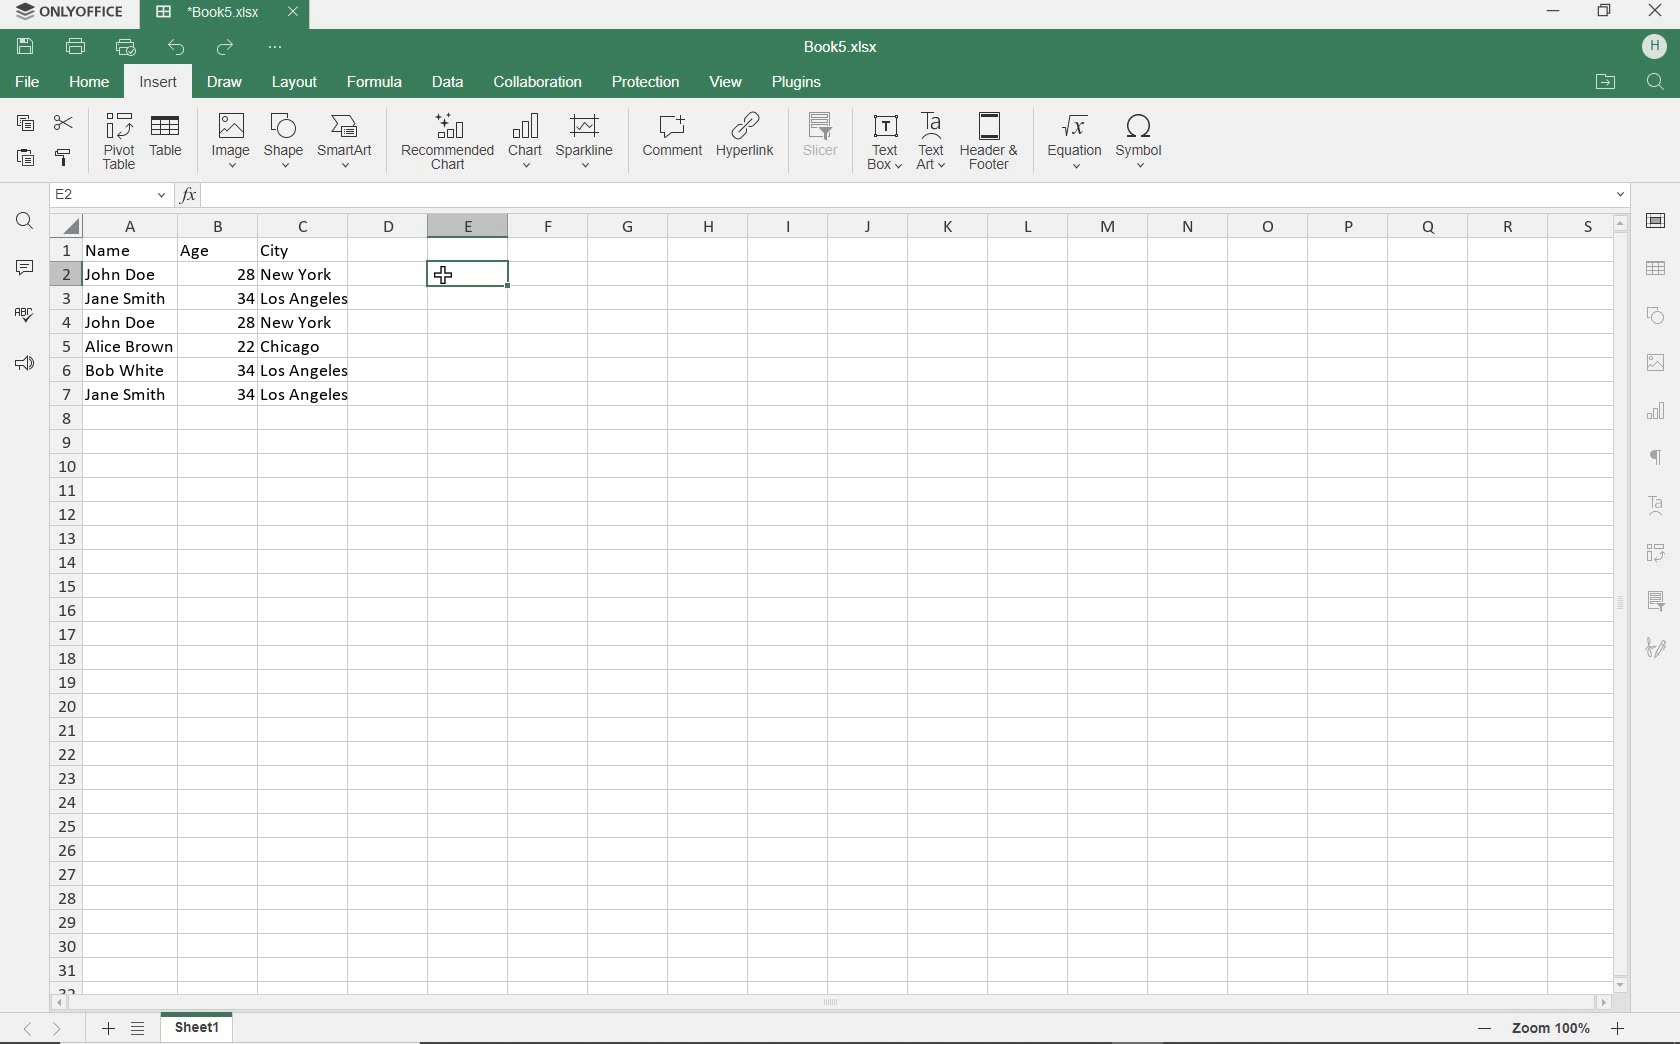 The width and height of the screenshot is (1680, 1044). Describe the element at coordinates (24, 270) in the screenshot. I see `COMMENTS` at that location.